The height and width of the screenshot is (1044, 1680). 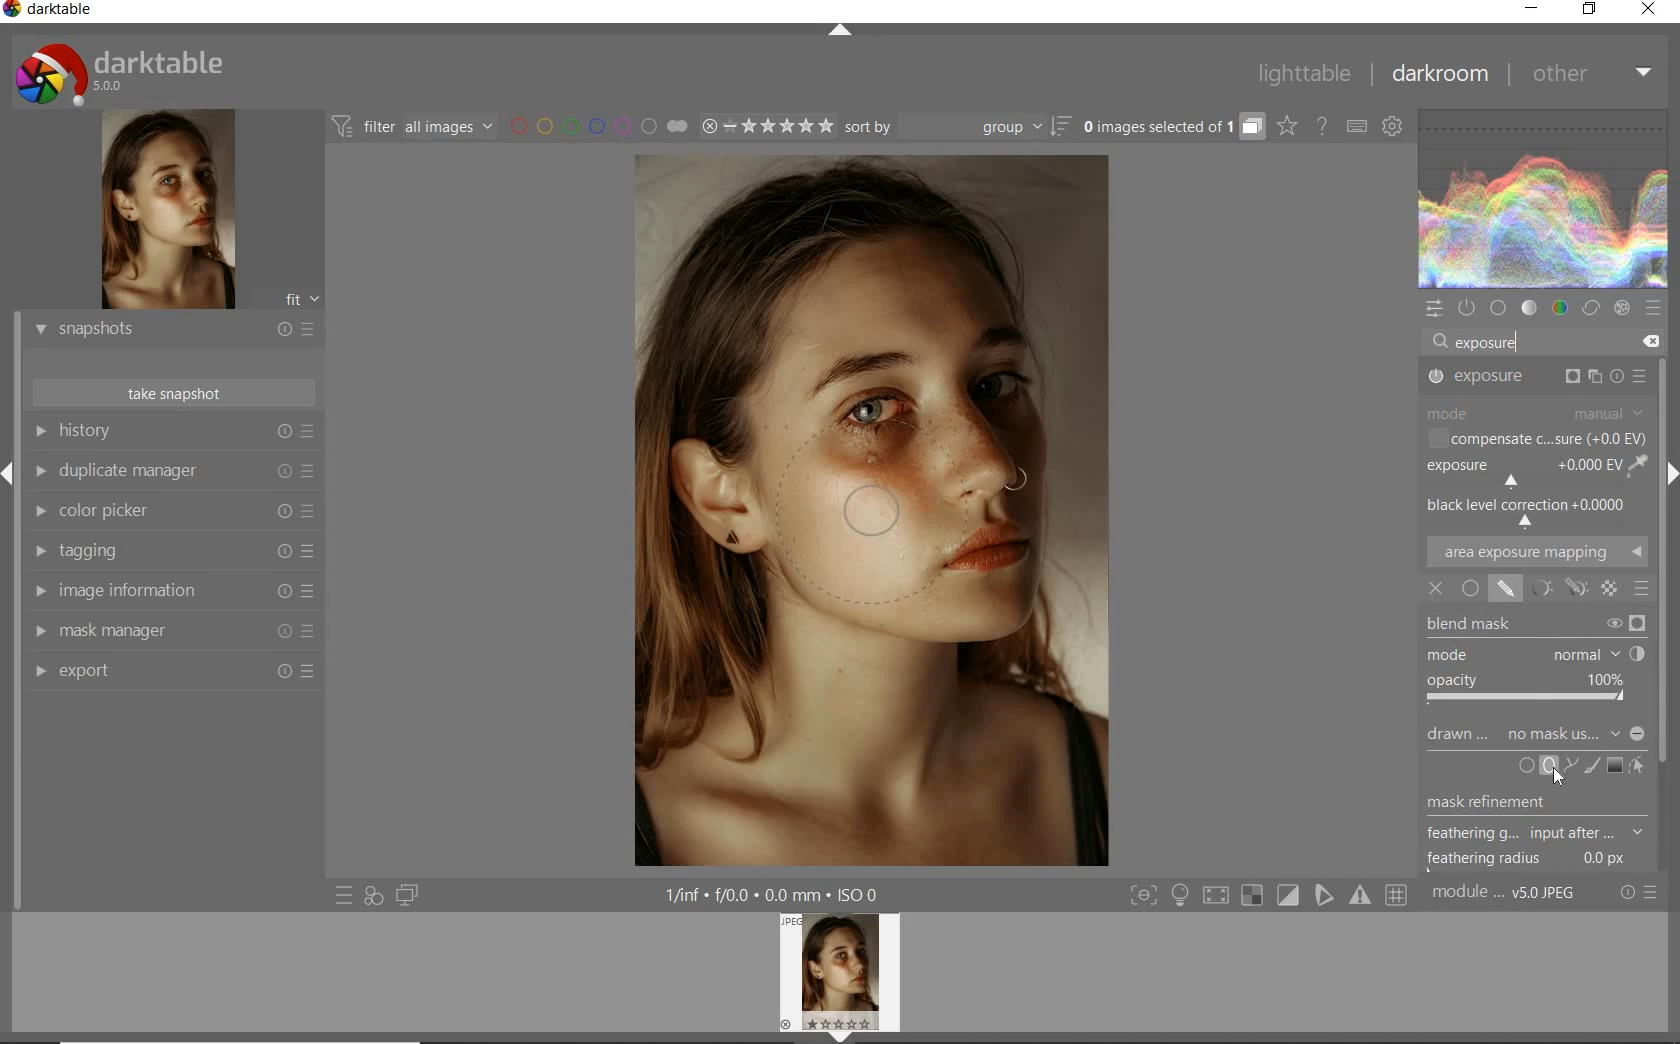 I want to click on FEATHERING G..., so click(x=1535, y=834).